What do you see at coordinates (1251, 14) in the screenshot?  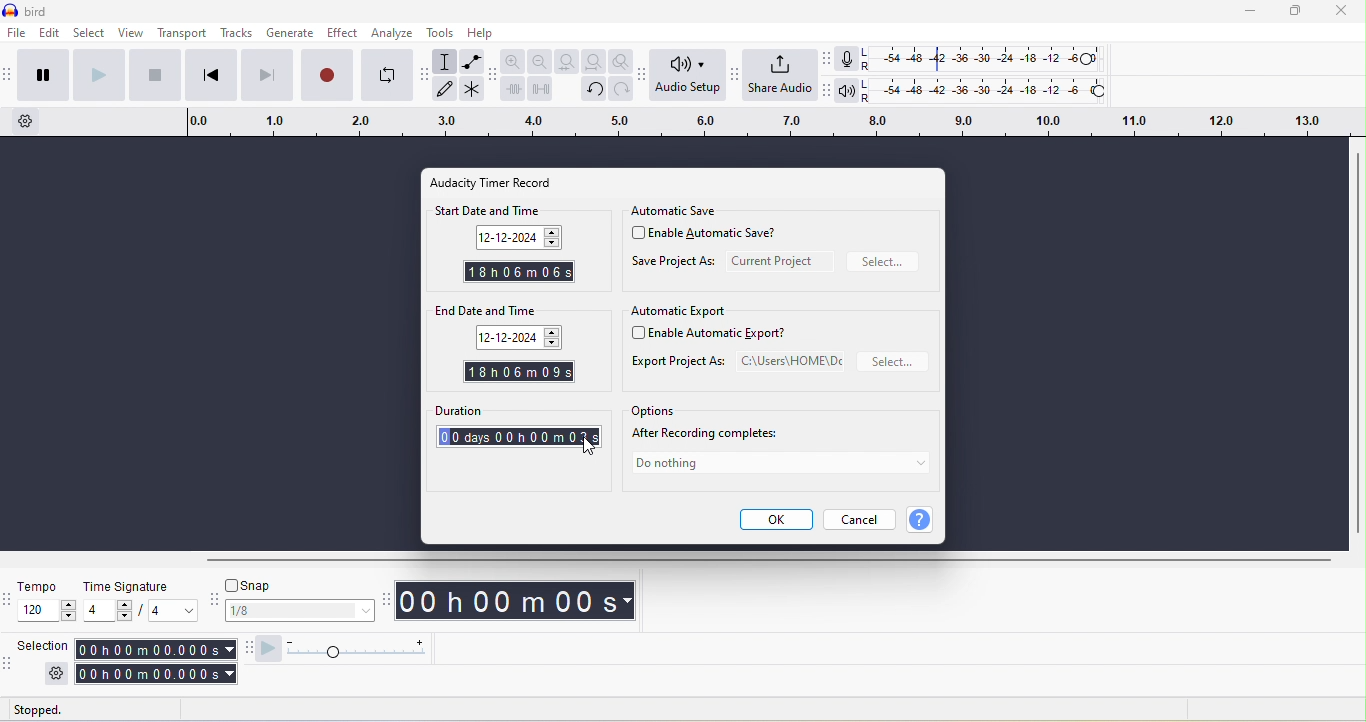 I see `minimize` at bounding box center [1251, 14].